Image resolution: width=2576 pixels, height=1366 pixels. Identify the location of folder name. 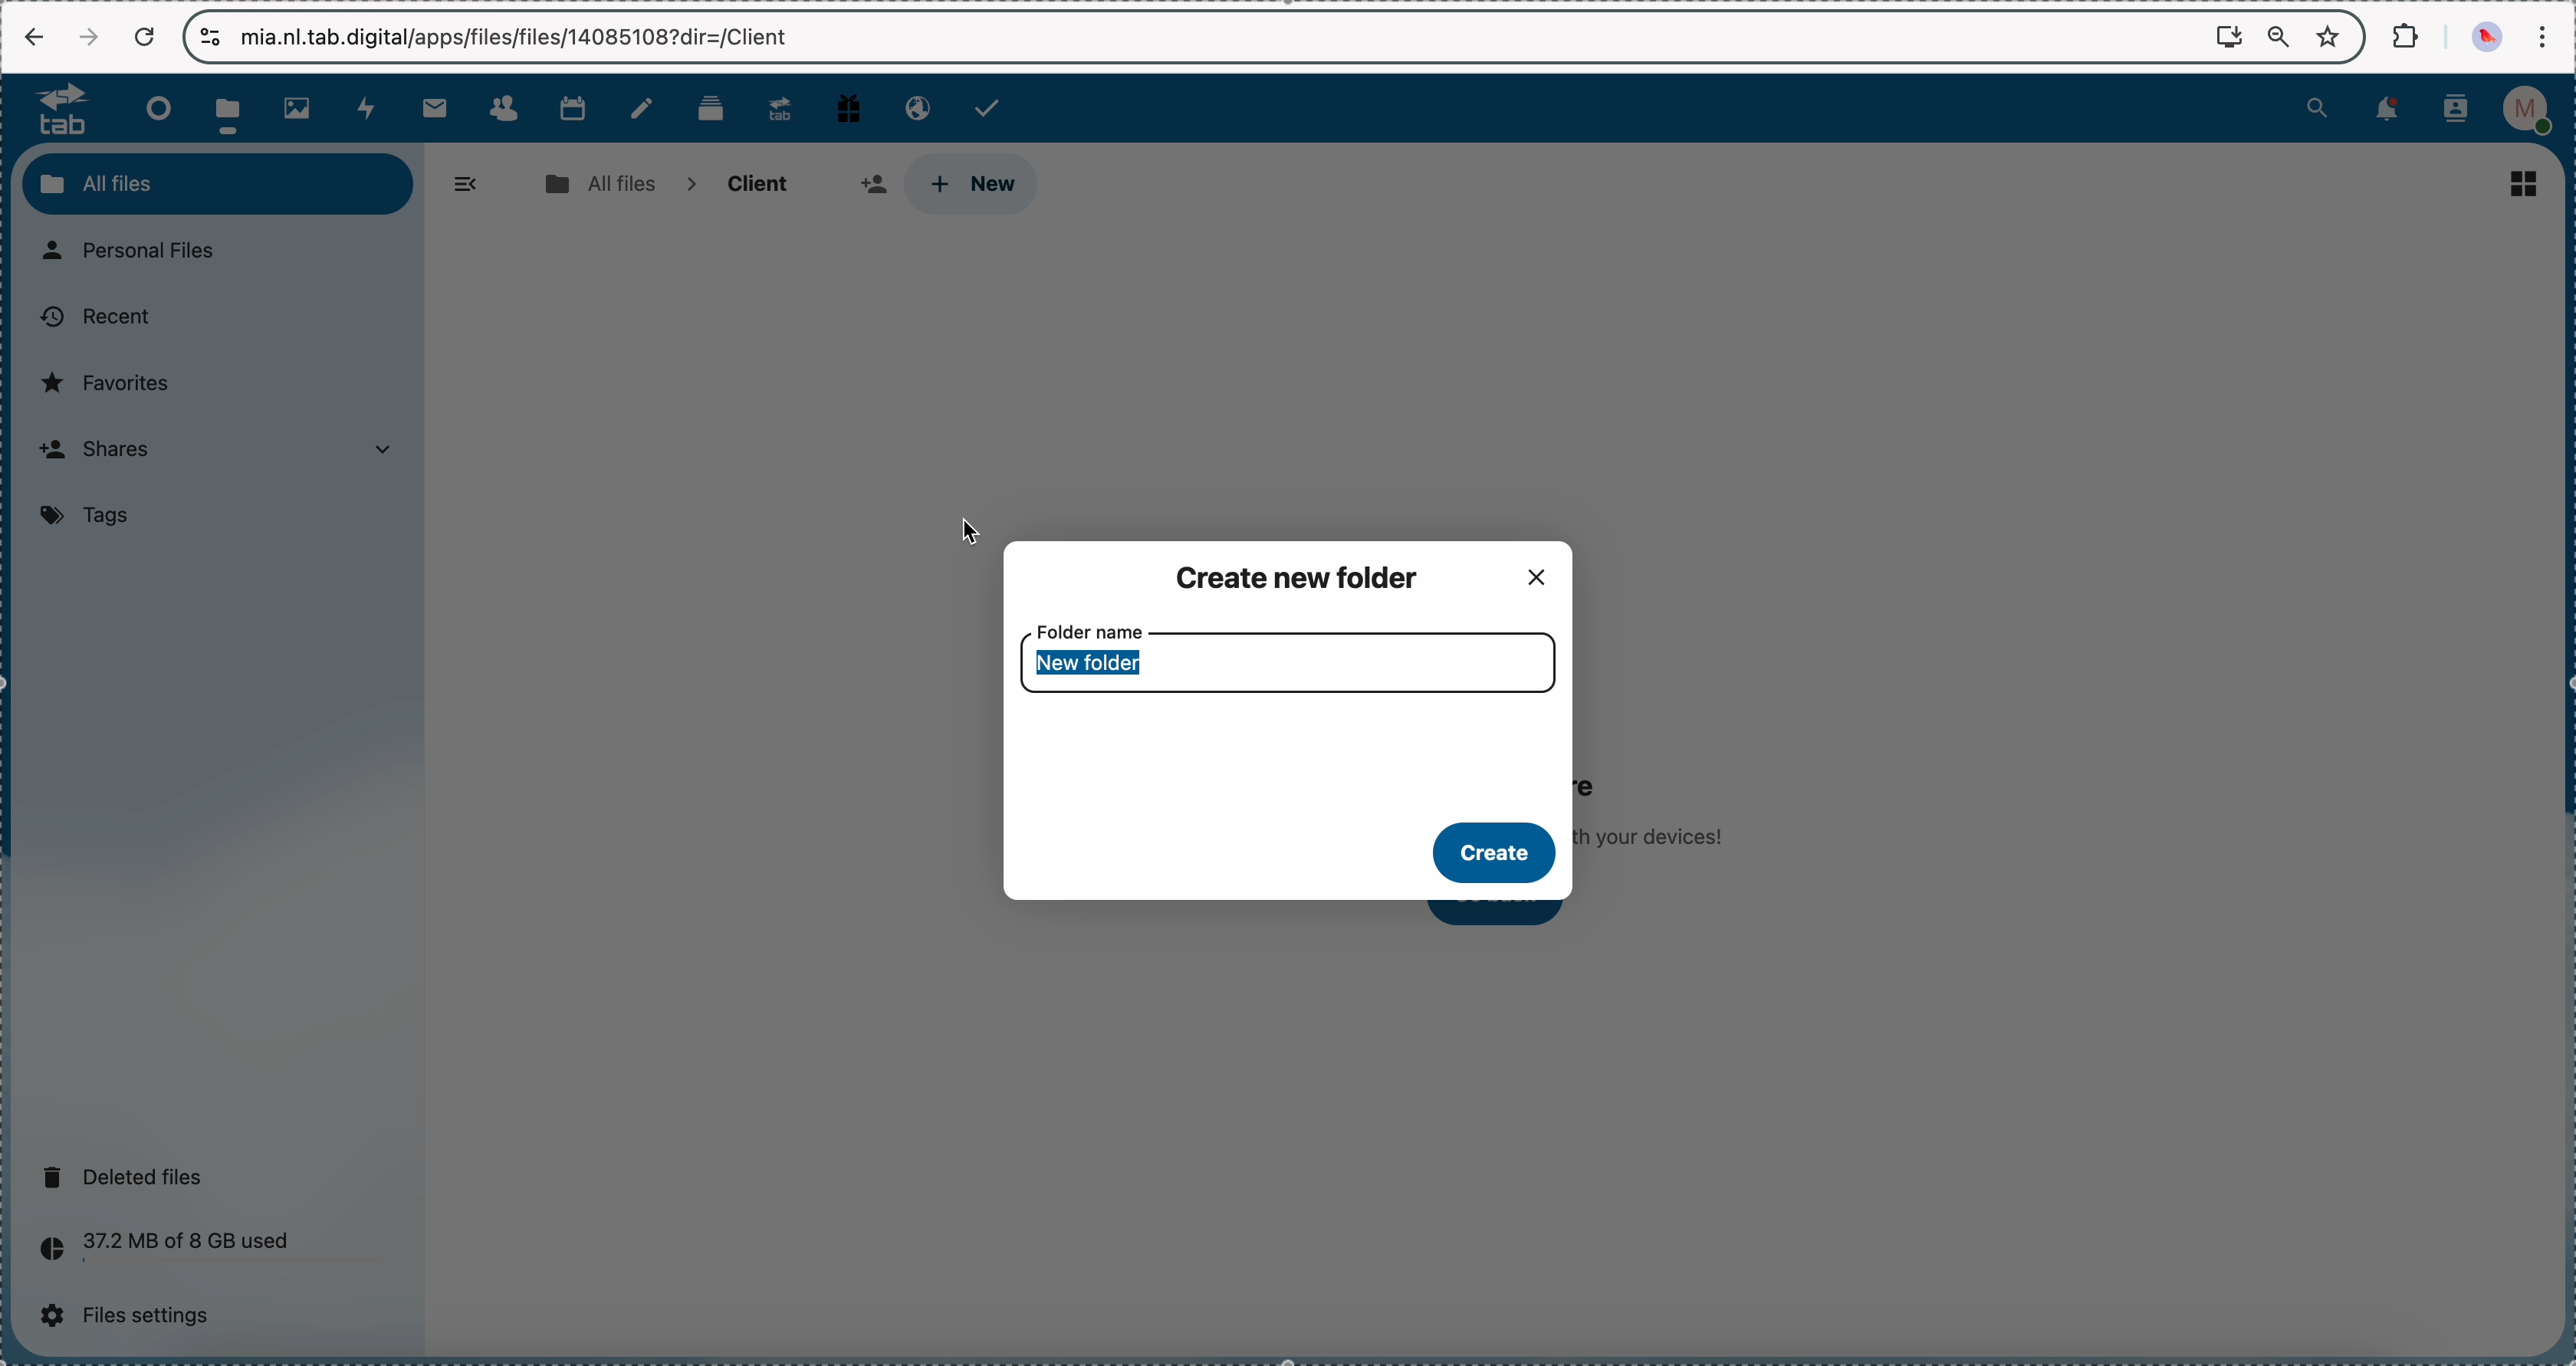
(1093, 629).